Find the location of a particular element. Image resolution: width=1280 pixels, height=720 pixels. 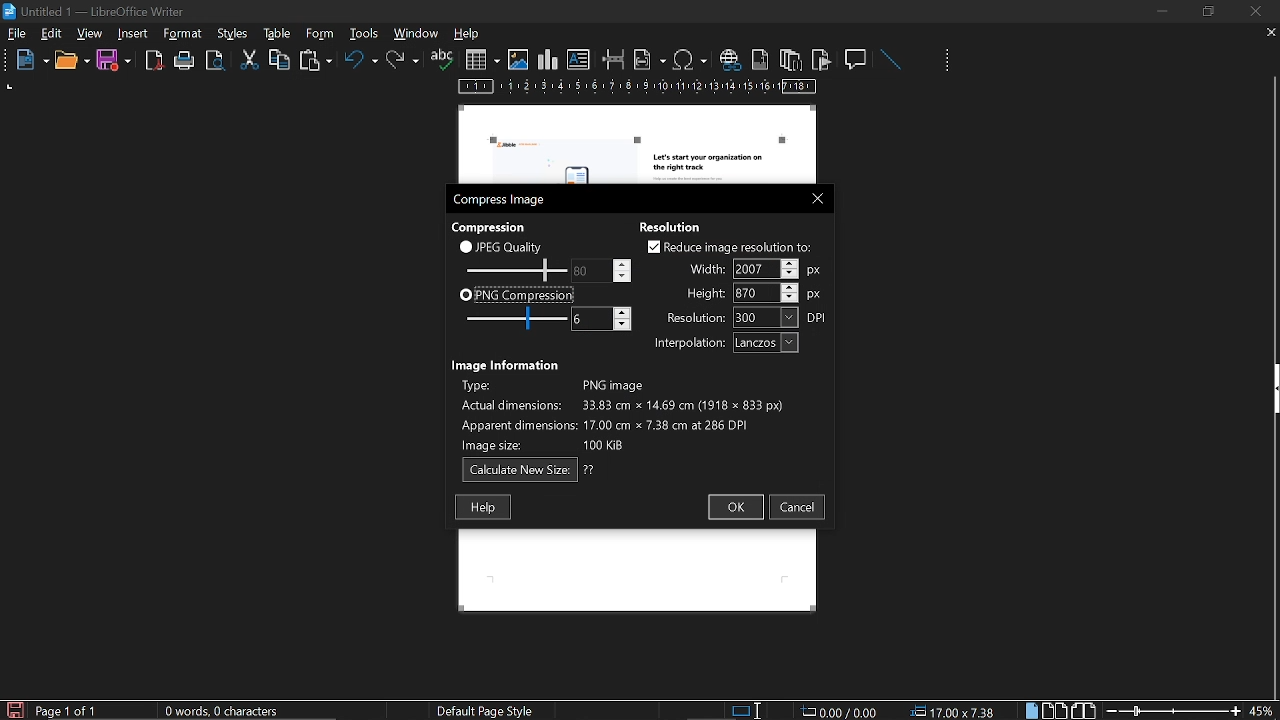

close is located at coordinates (1254, 11).